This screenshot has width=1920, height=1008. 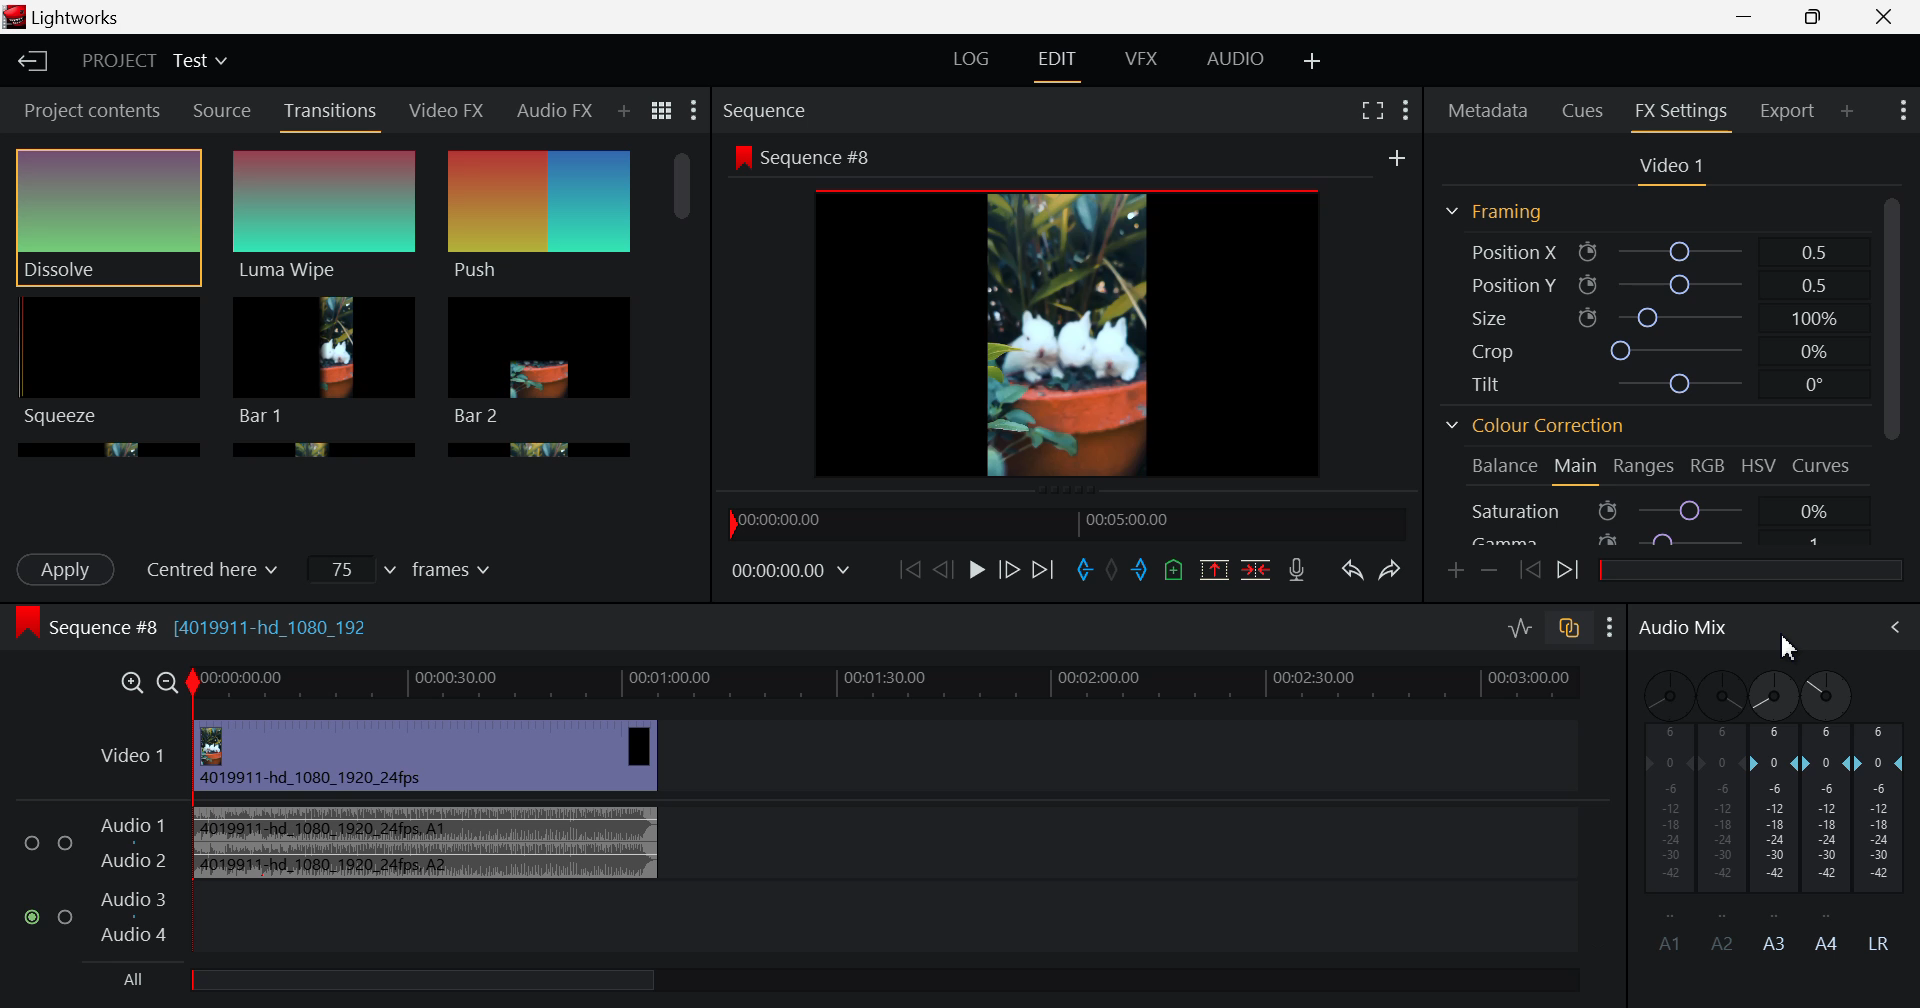 I want to click on RGB, so click(x=1710, y=466).